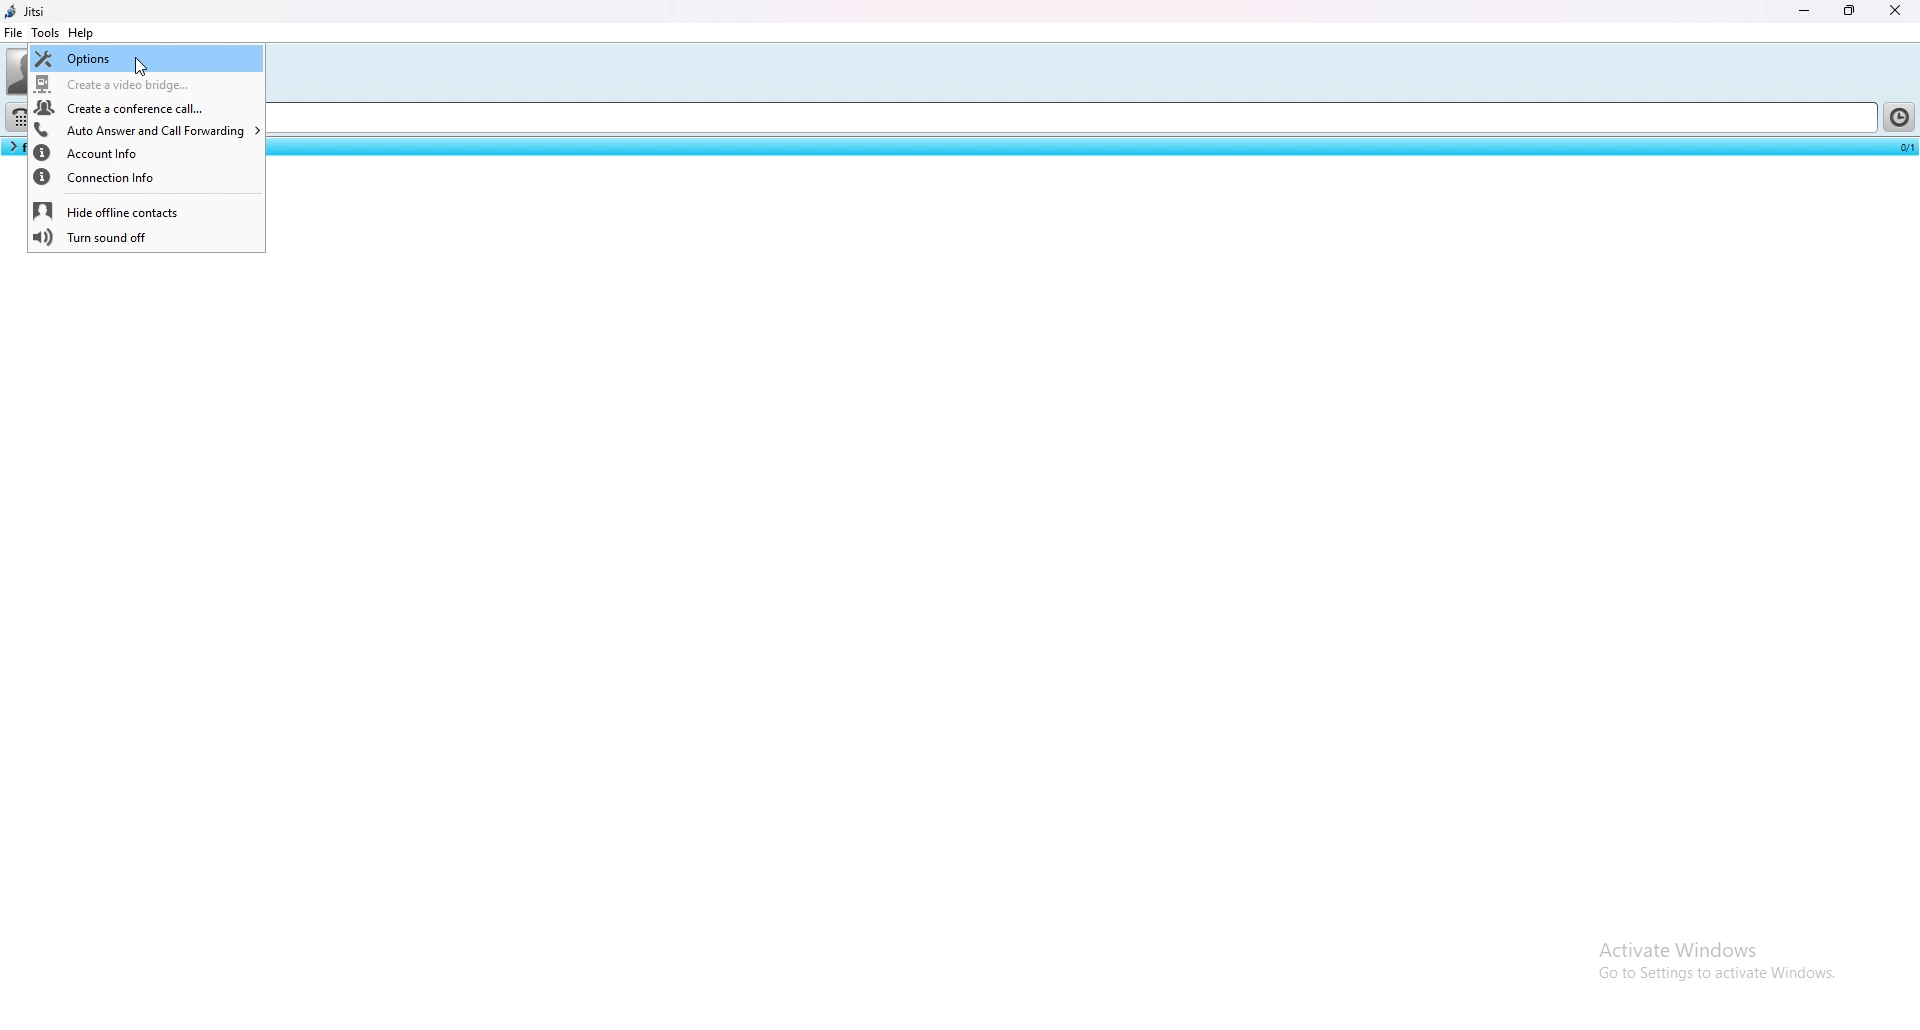 This screenshot has height=1030, width=1920. I want to click on file, so click(14, 32).